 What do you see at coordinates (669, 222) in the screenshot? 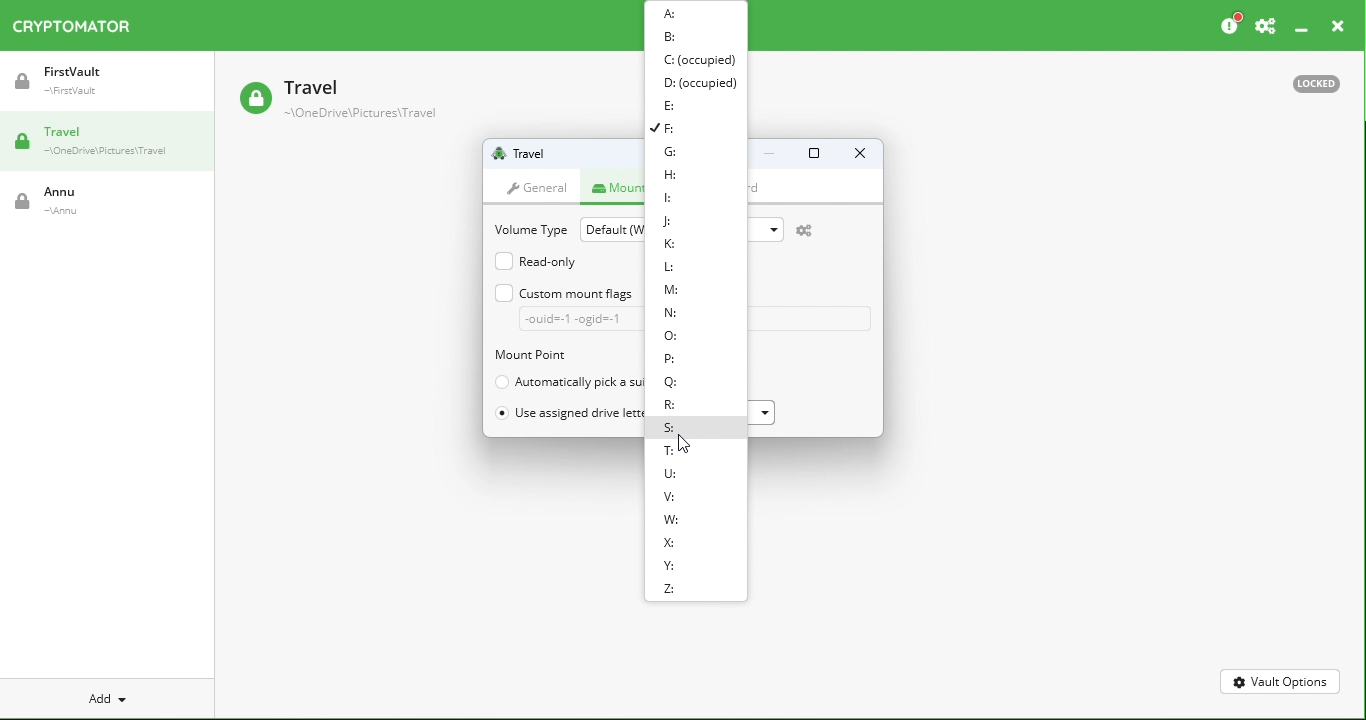
I see `J:` at bounding box center [669, 222].